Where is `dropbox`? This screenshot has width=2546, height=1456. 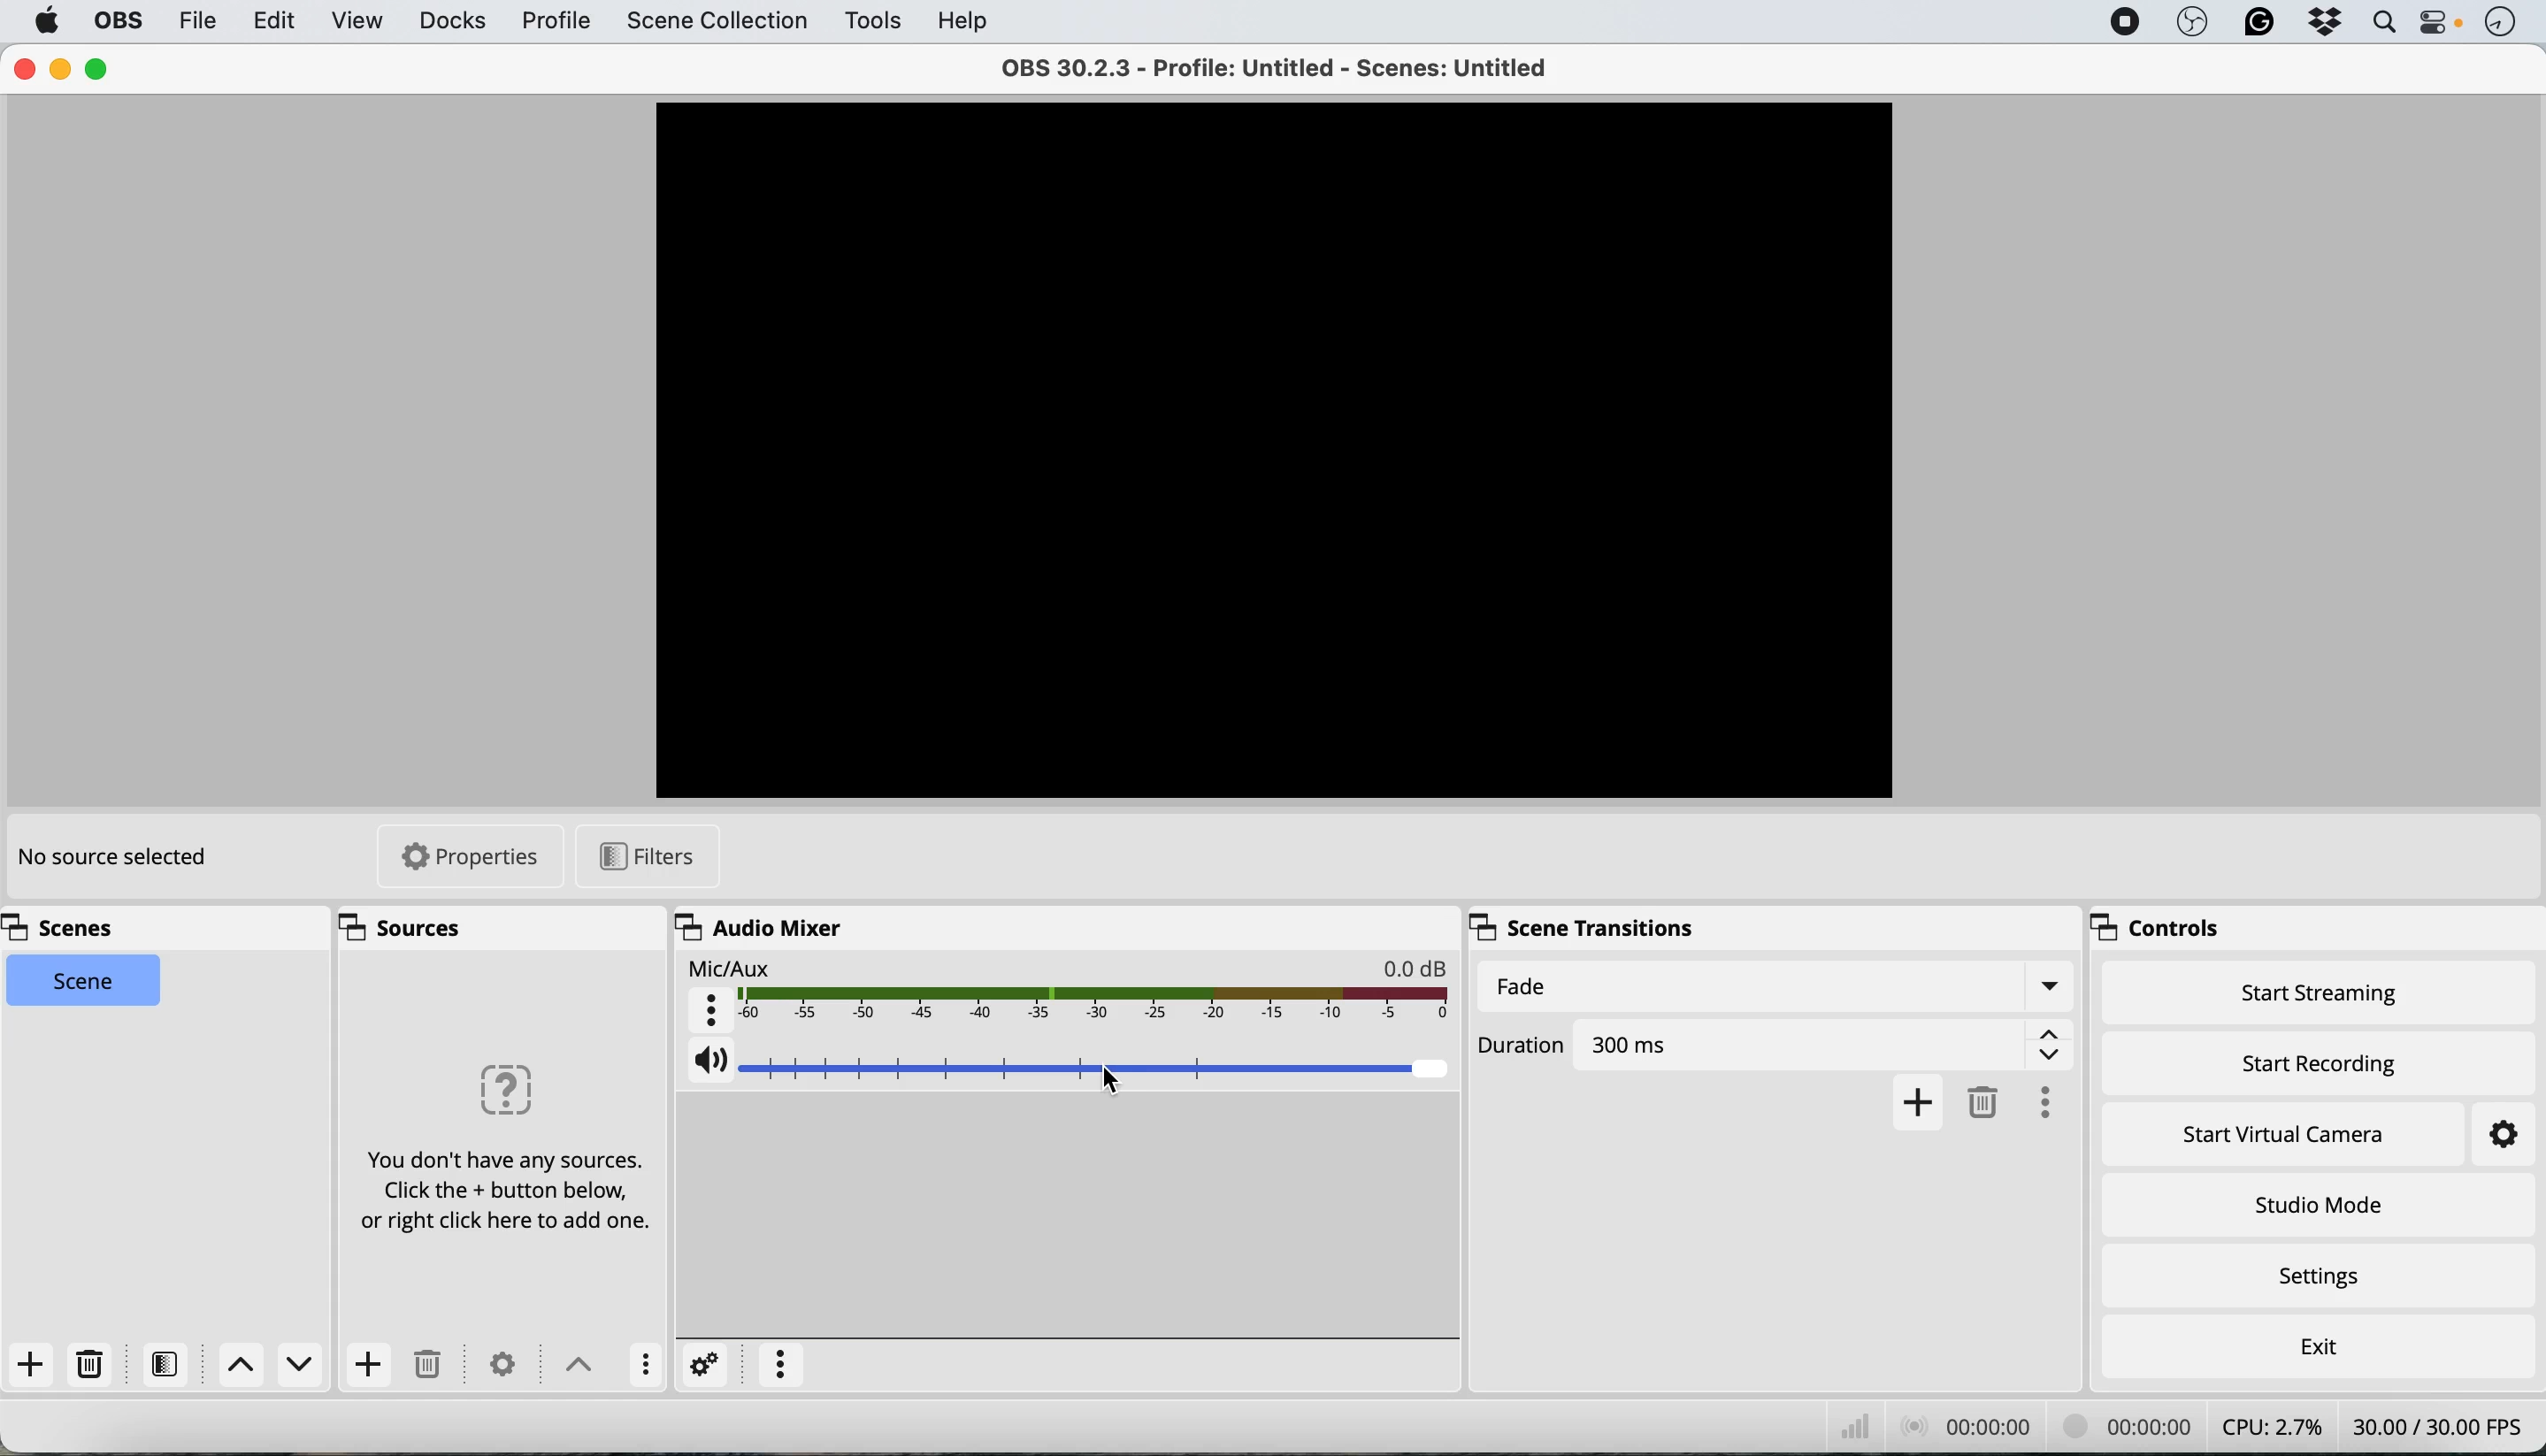 dropbox is located at coordinates (2326, 24).